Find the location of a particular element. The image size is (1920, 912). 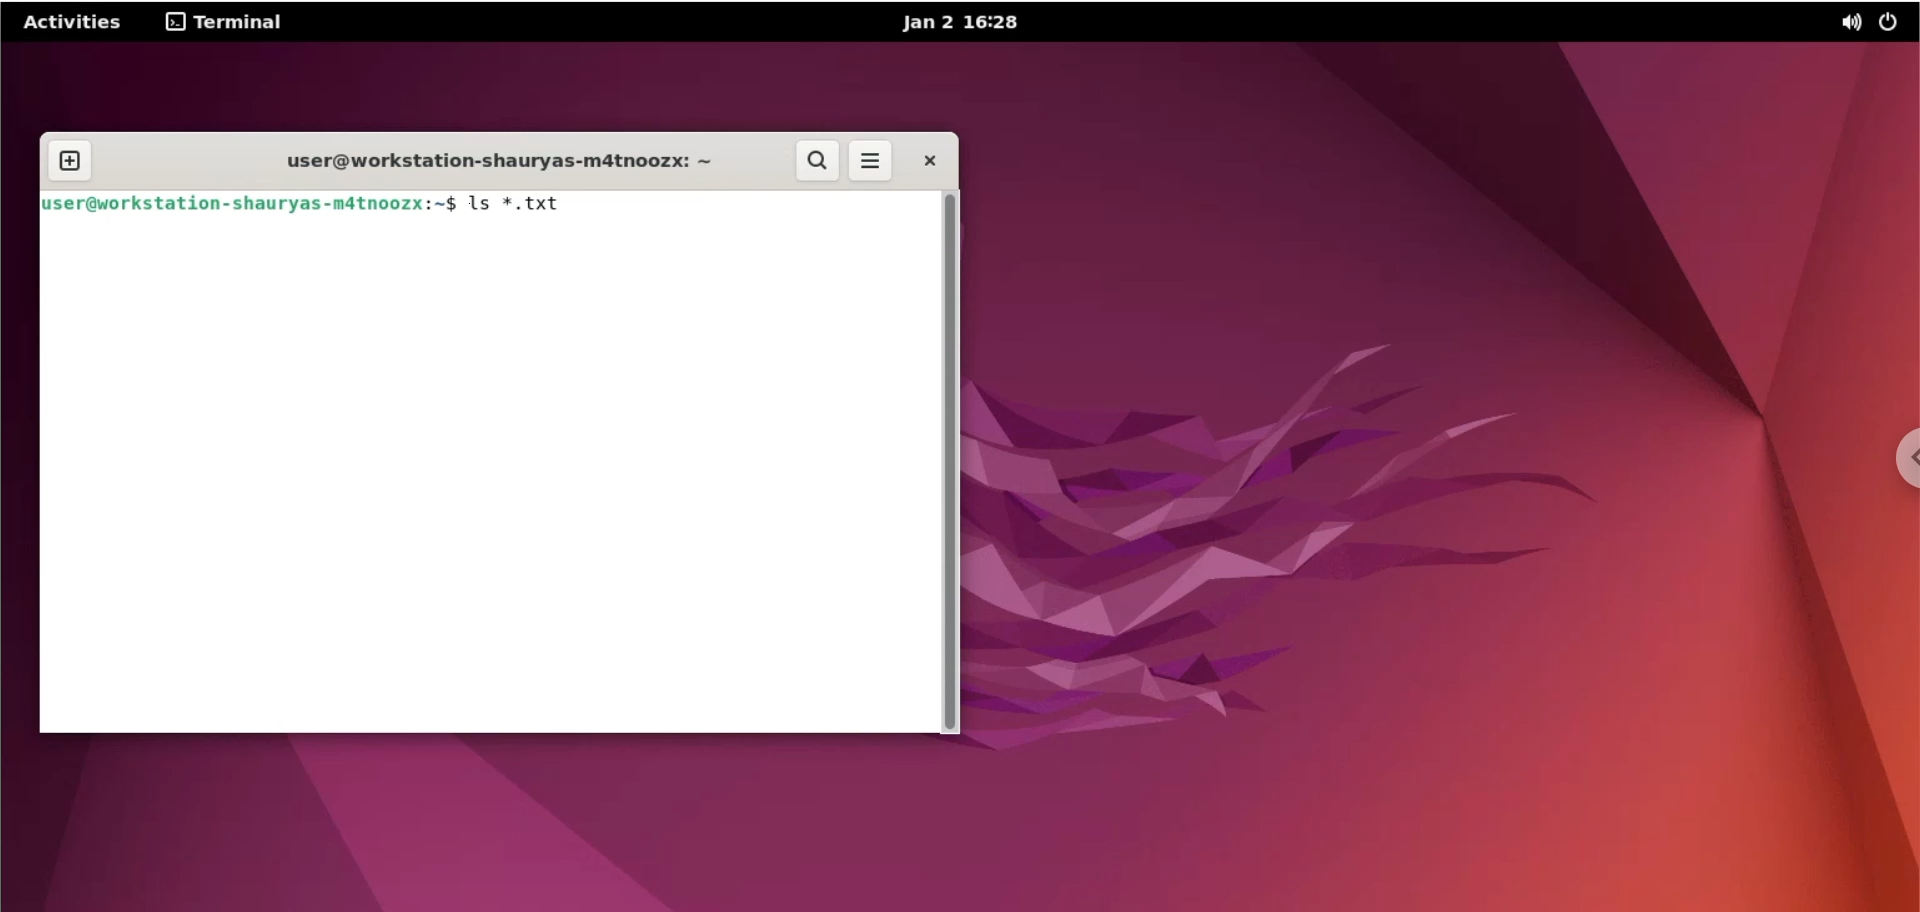

search is located at coordinates (817, 162).